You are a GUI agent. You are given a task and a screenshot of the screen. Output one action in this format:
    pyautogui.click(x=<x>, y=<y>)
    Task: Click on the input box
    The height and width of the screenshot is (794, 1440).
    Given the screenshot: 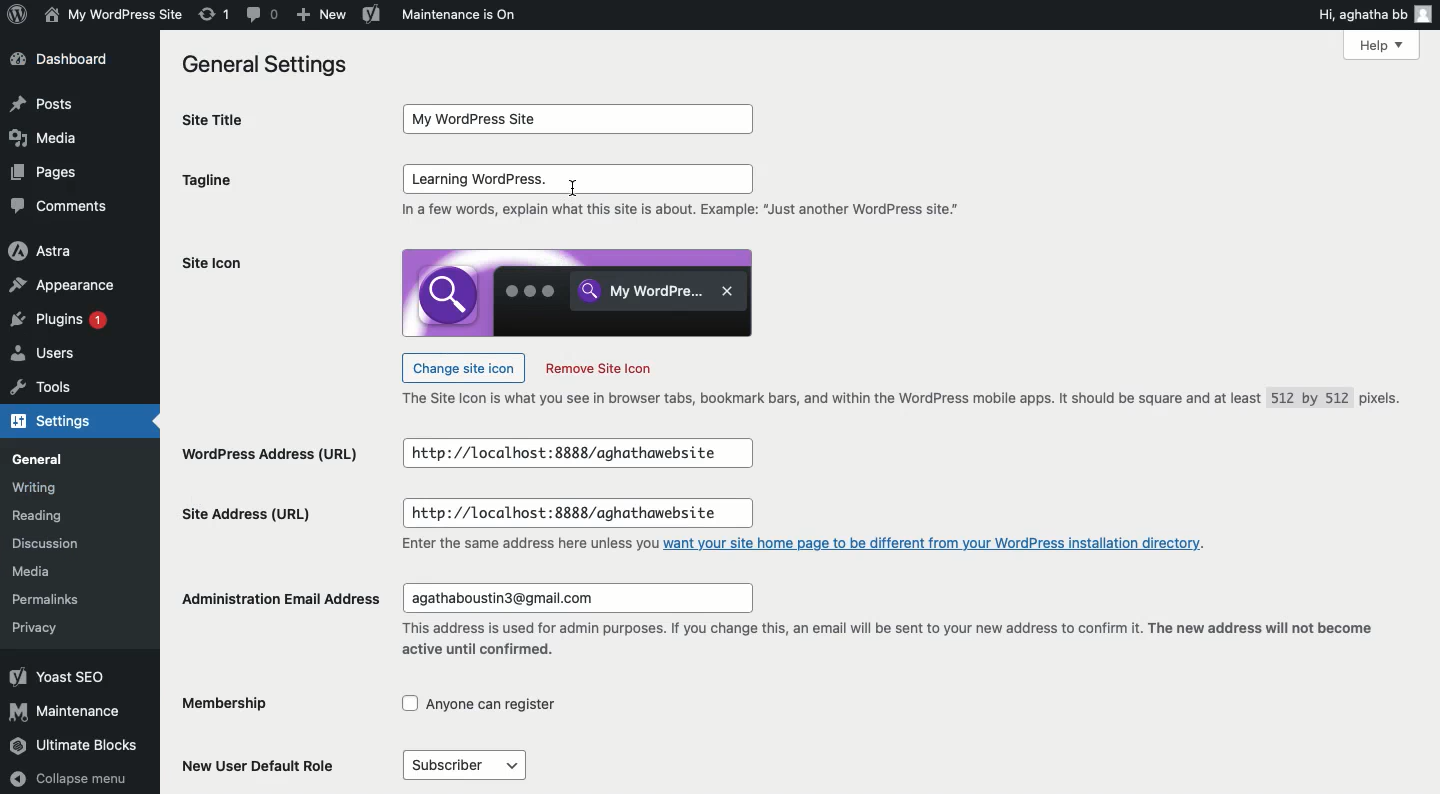 What is the action you would take?
    pyautogui.click(x=576, y=120)
    